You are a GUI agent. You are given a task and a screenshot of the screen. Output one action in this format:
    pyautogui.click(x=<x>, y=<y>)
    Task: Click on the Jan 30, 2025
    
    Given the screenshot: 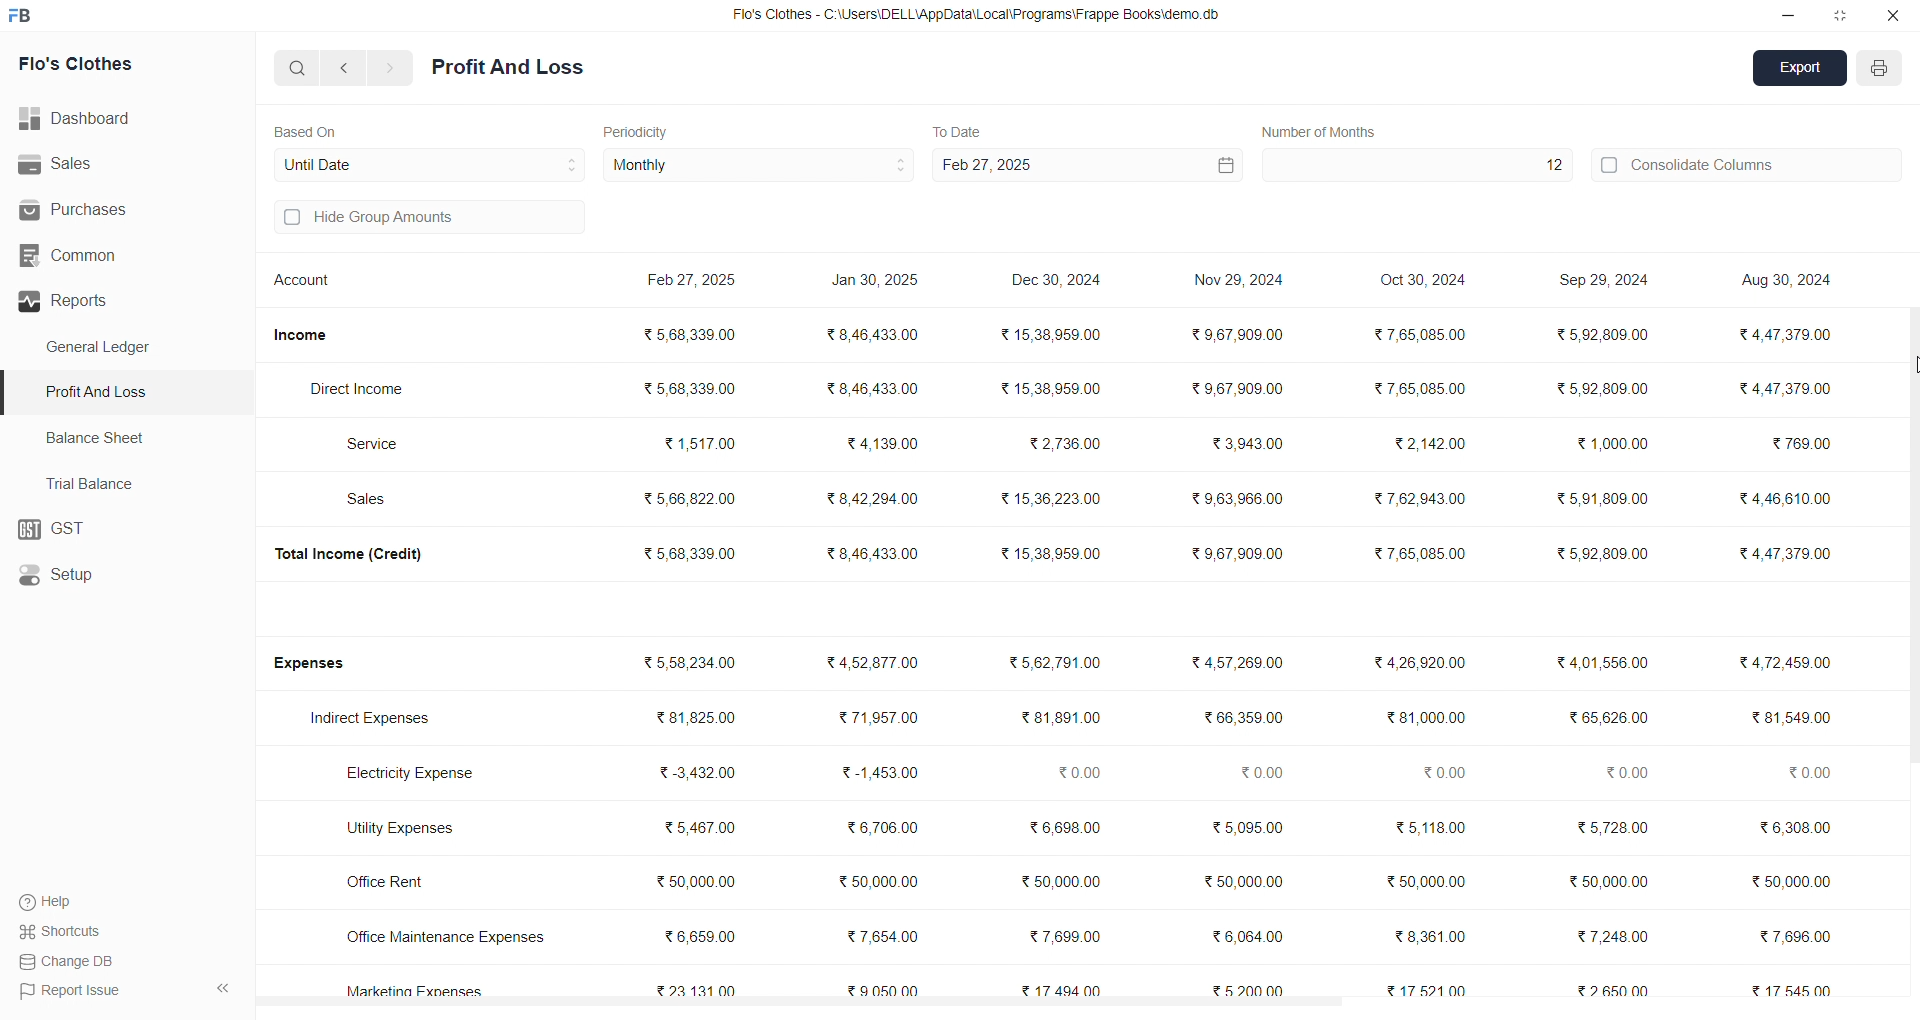 What is the action you would take?
    pyautogui.click(x=877, y=283)
    